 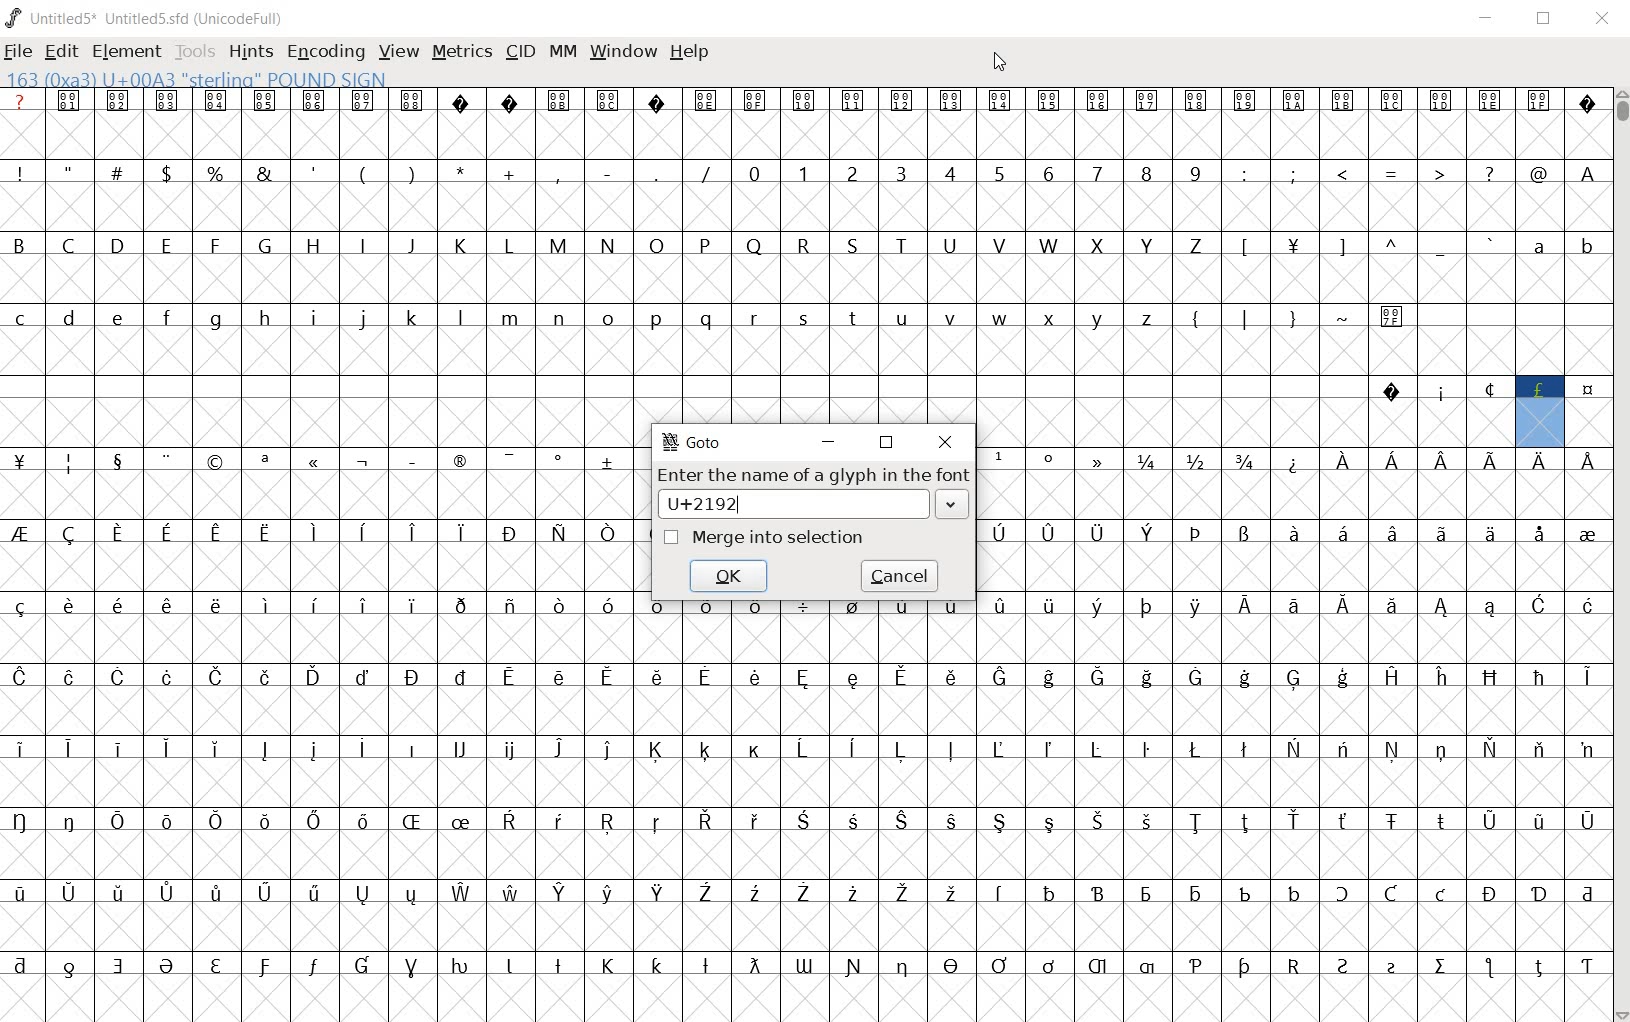 I want to click on Enter the name of a glyph in the font, so click(x=812, y=494).